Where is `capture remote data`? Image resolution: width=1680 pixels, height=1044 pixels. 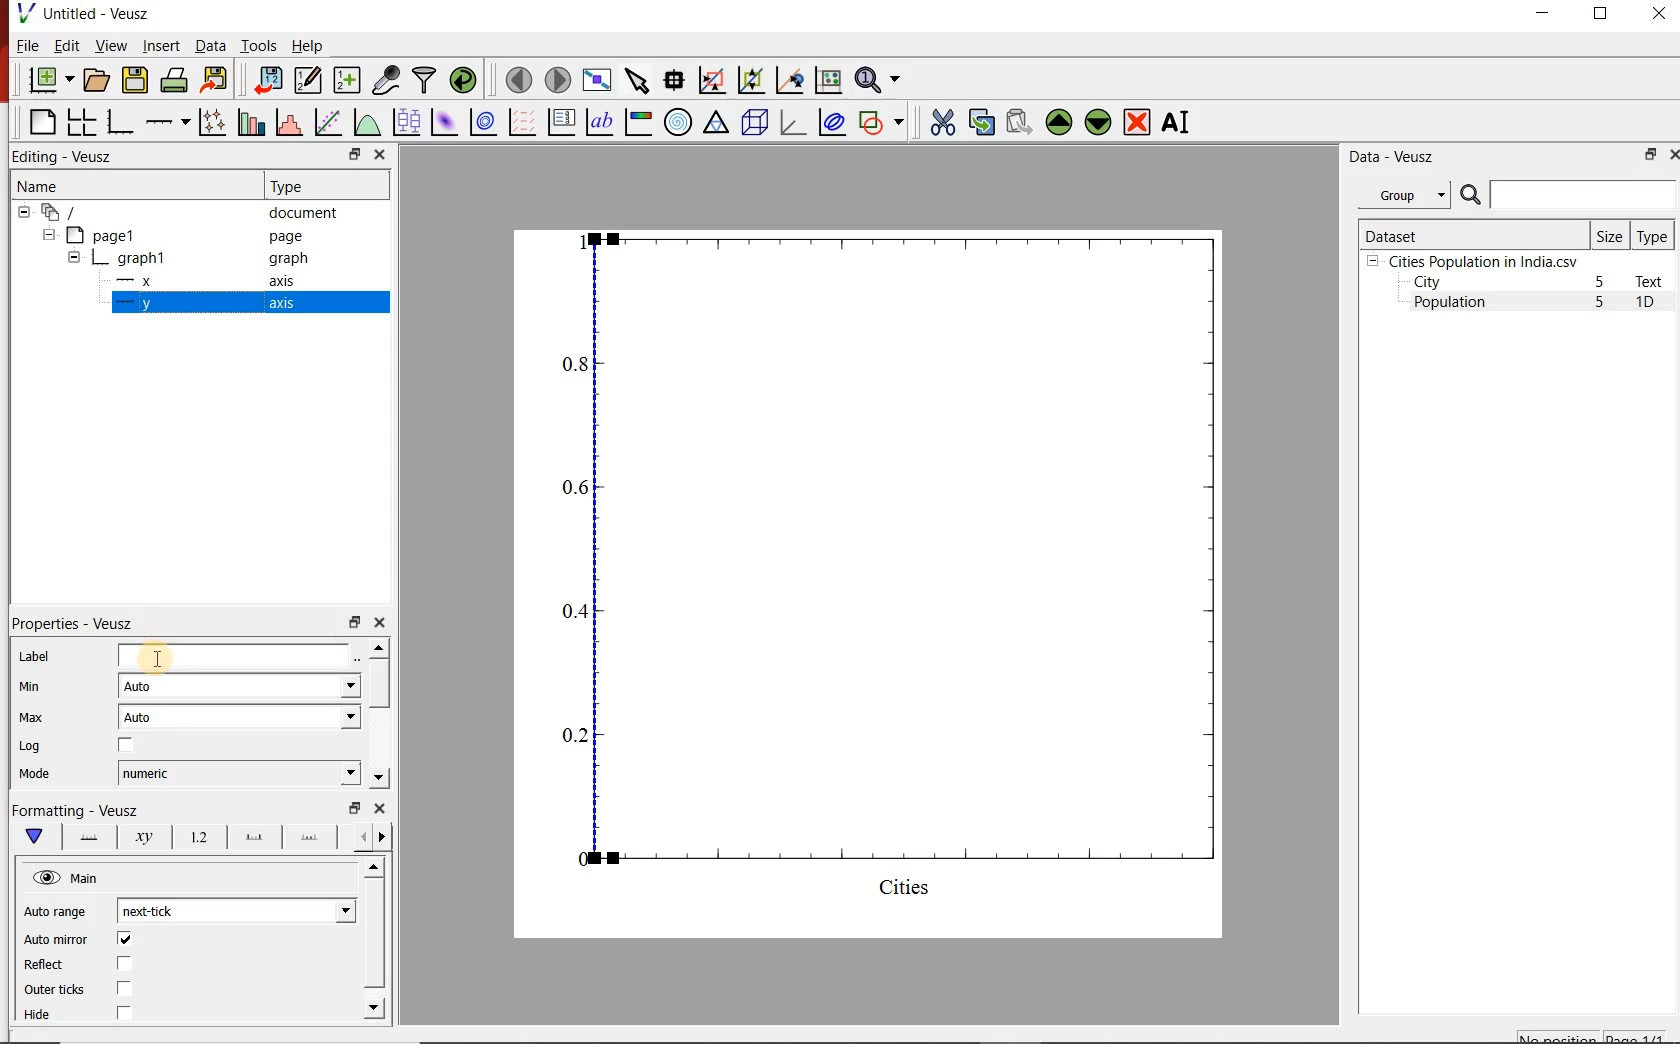
capture remote data is located at coordinates (384, 80).